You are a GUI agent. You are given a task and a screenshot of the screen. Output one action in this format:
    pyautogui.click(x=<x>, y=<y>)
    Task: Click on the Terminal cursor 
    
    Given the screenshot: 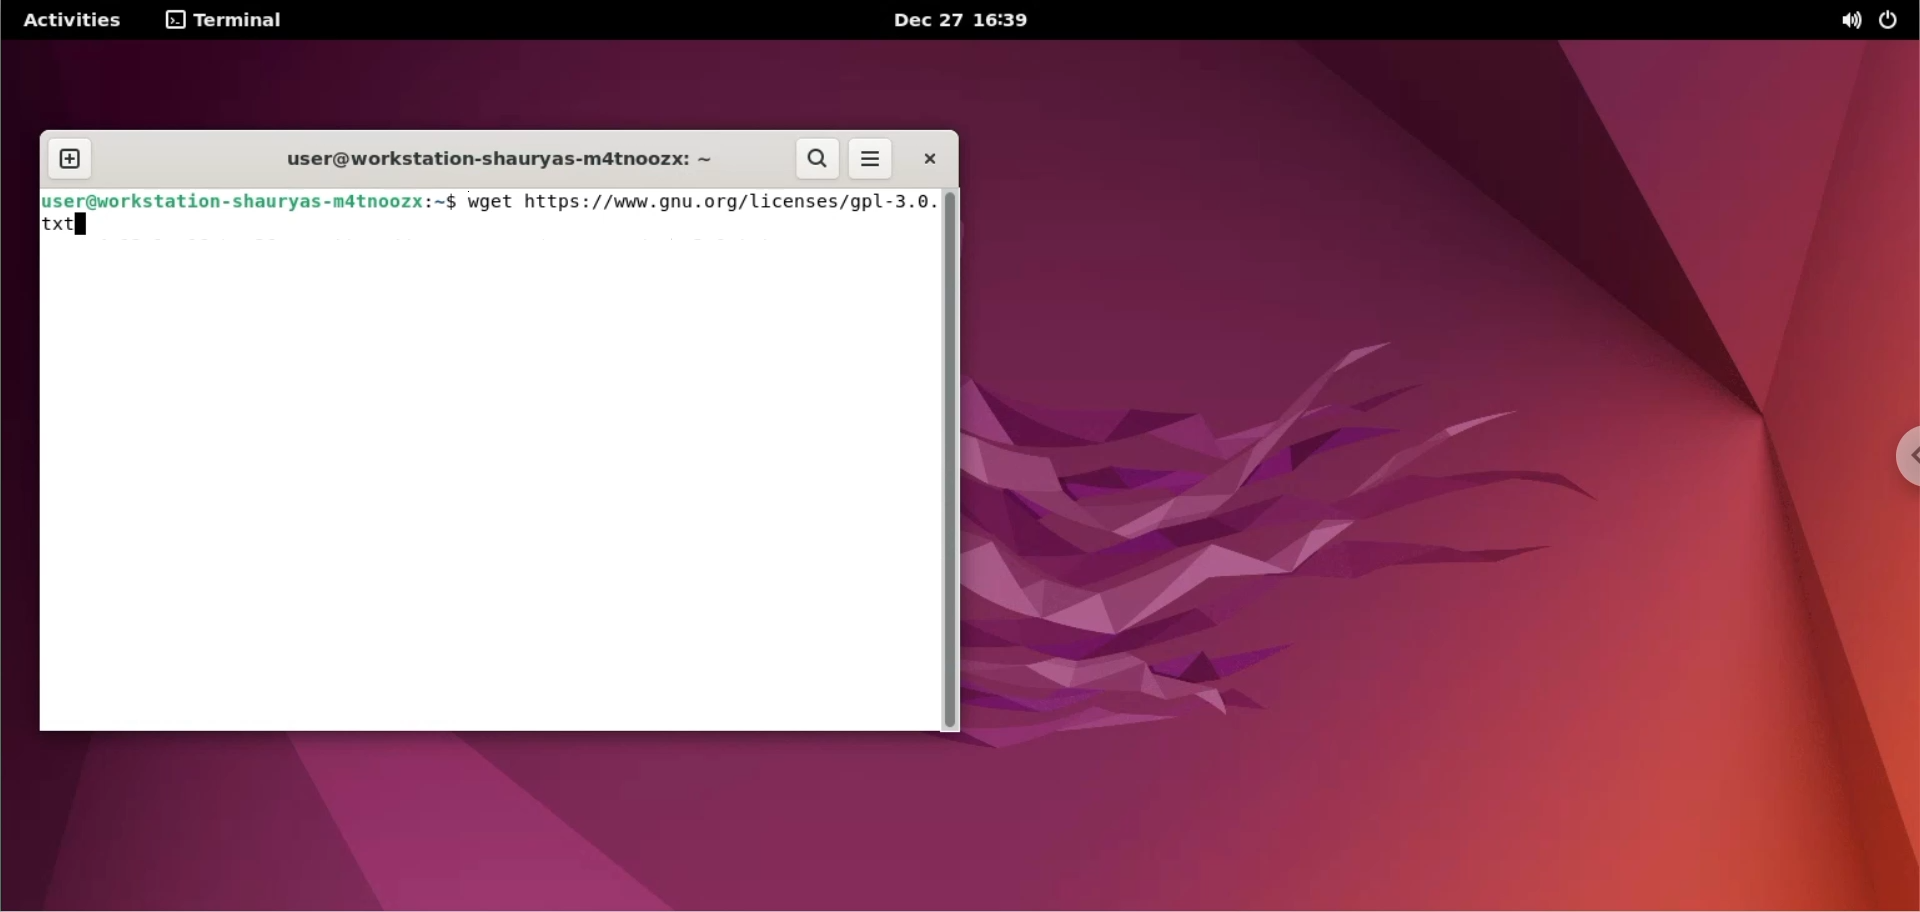 What is the action you would take?
    pyautogui.click(x=83, y=222)
    